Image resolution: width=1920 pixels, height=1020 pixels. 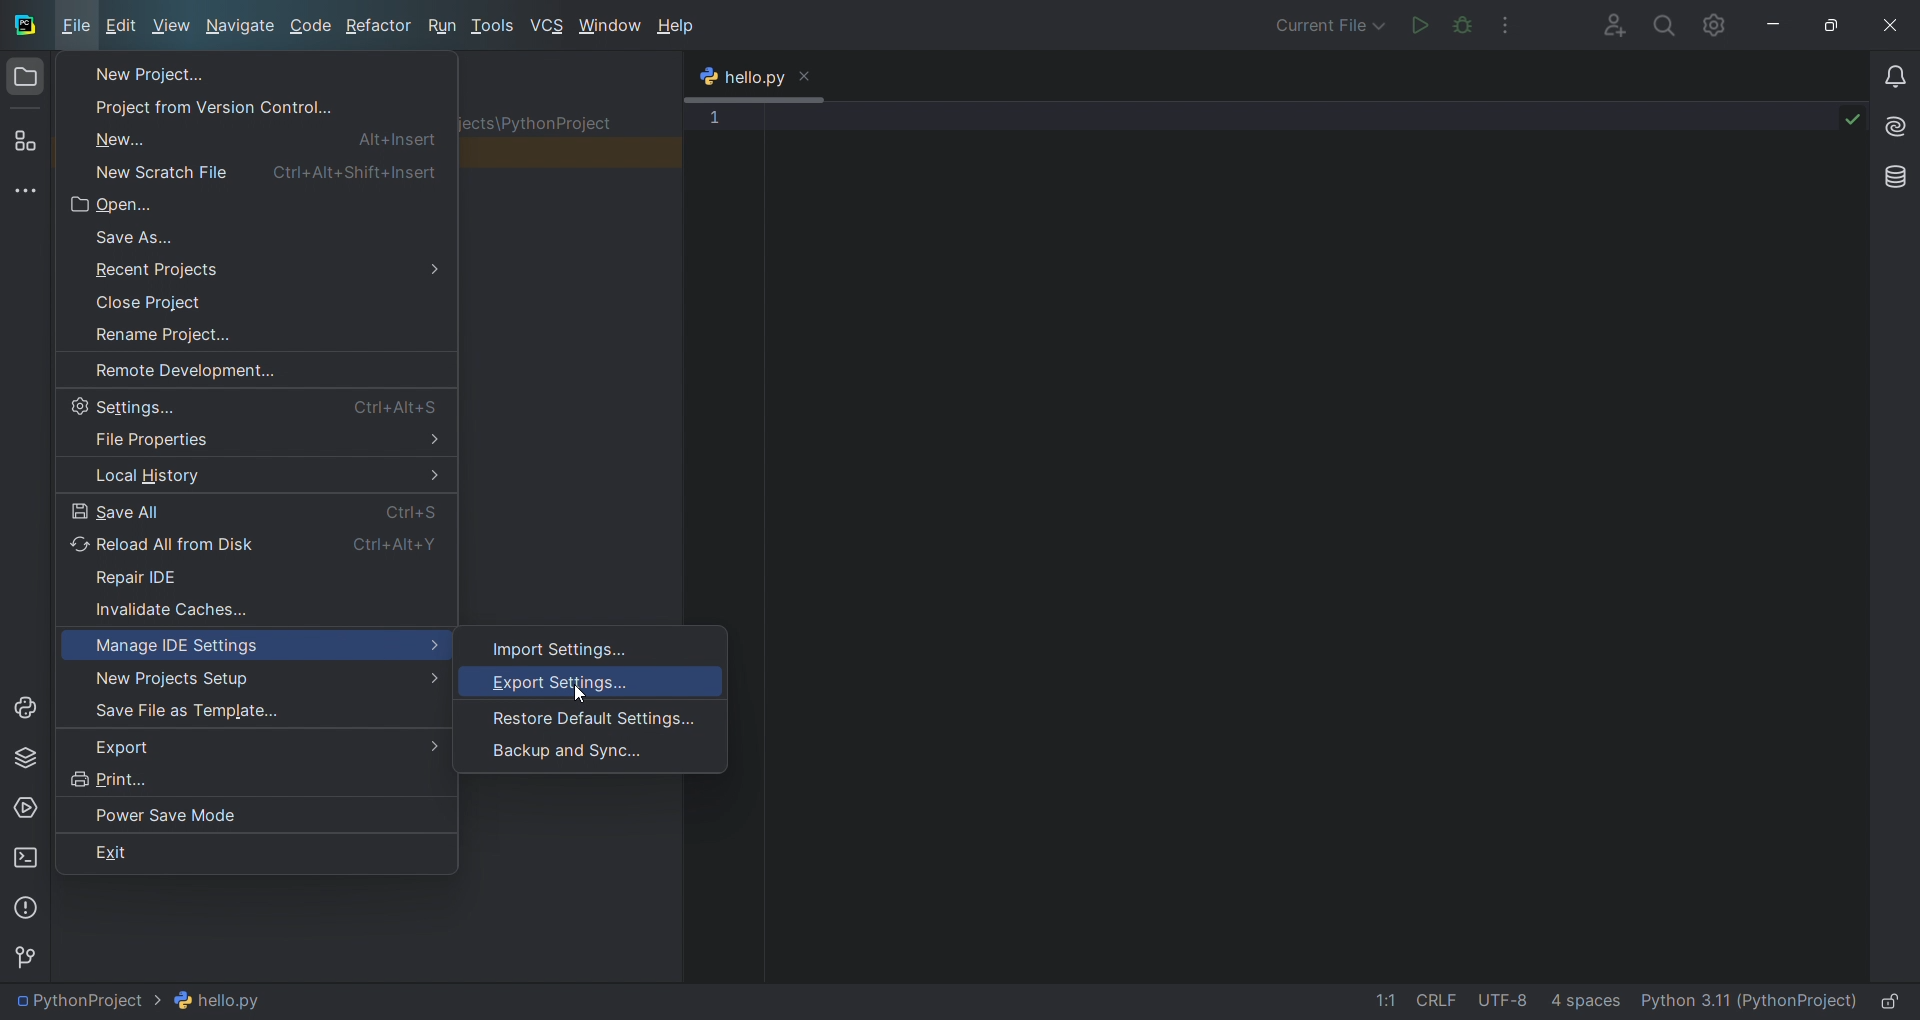 What do you see at coordinates (257, 203) in the screenshot?
I see `open` at bounding box center [257, 203].